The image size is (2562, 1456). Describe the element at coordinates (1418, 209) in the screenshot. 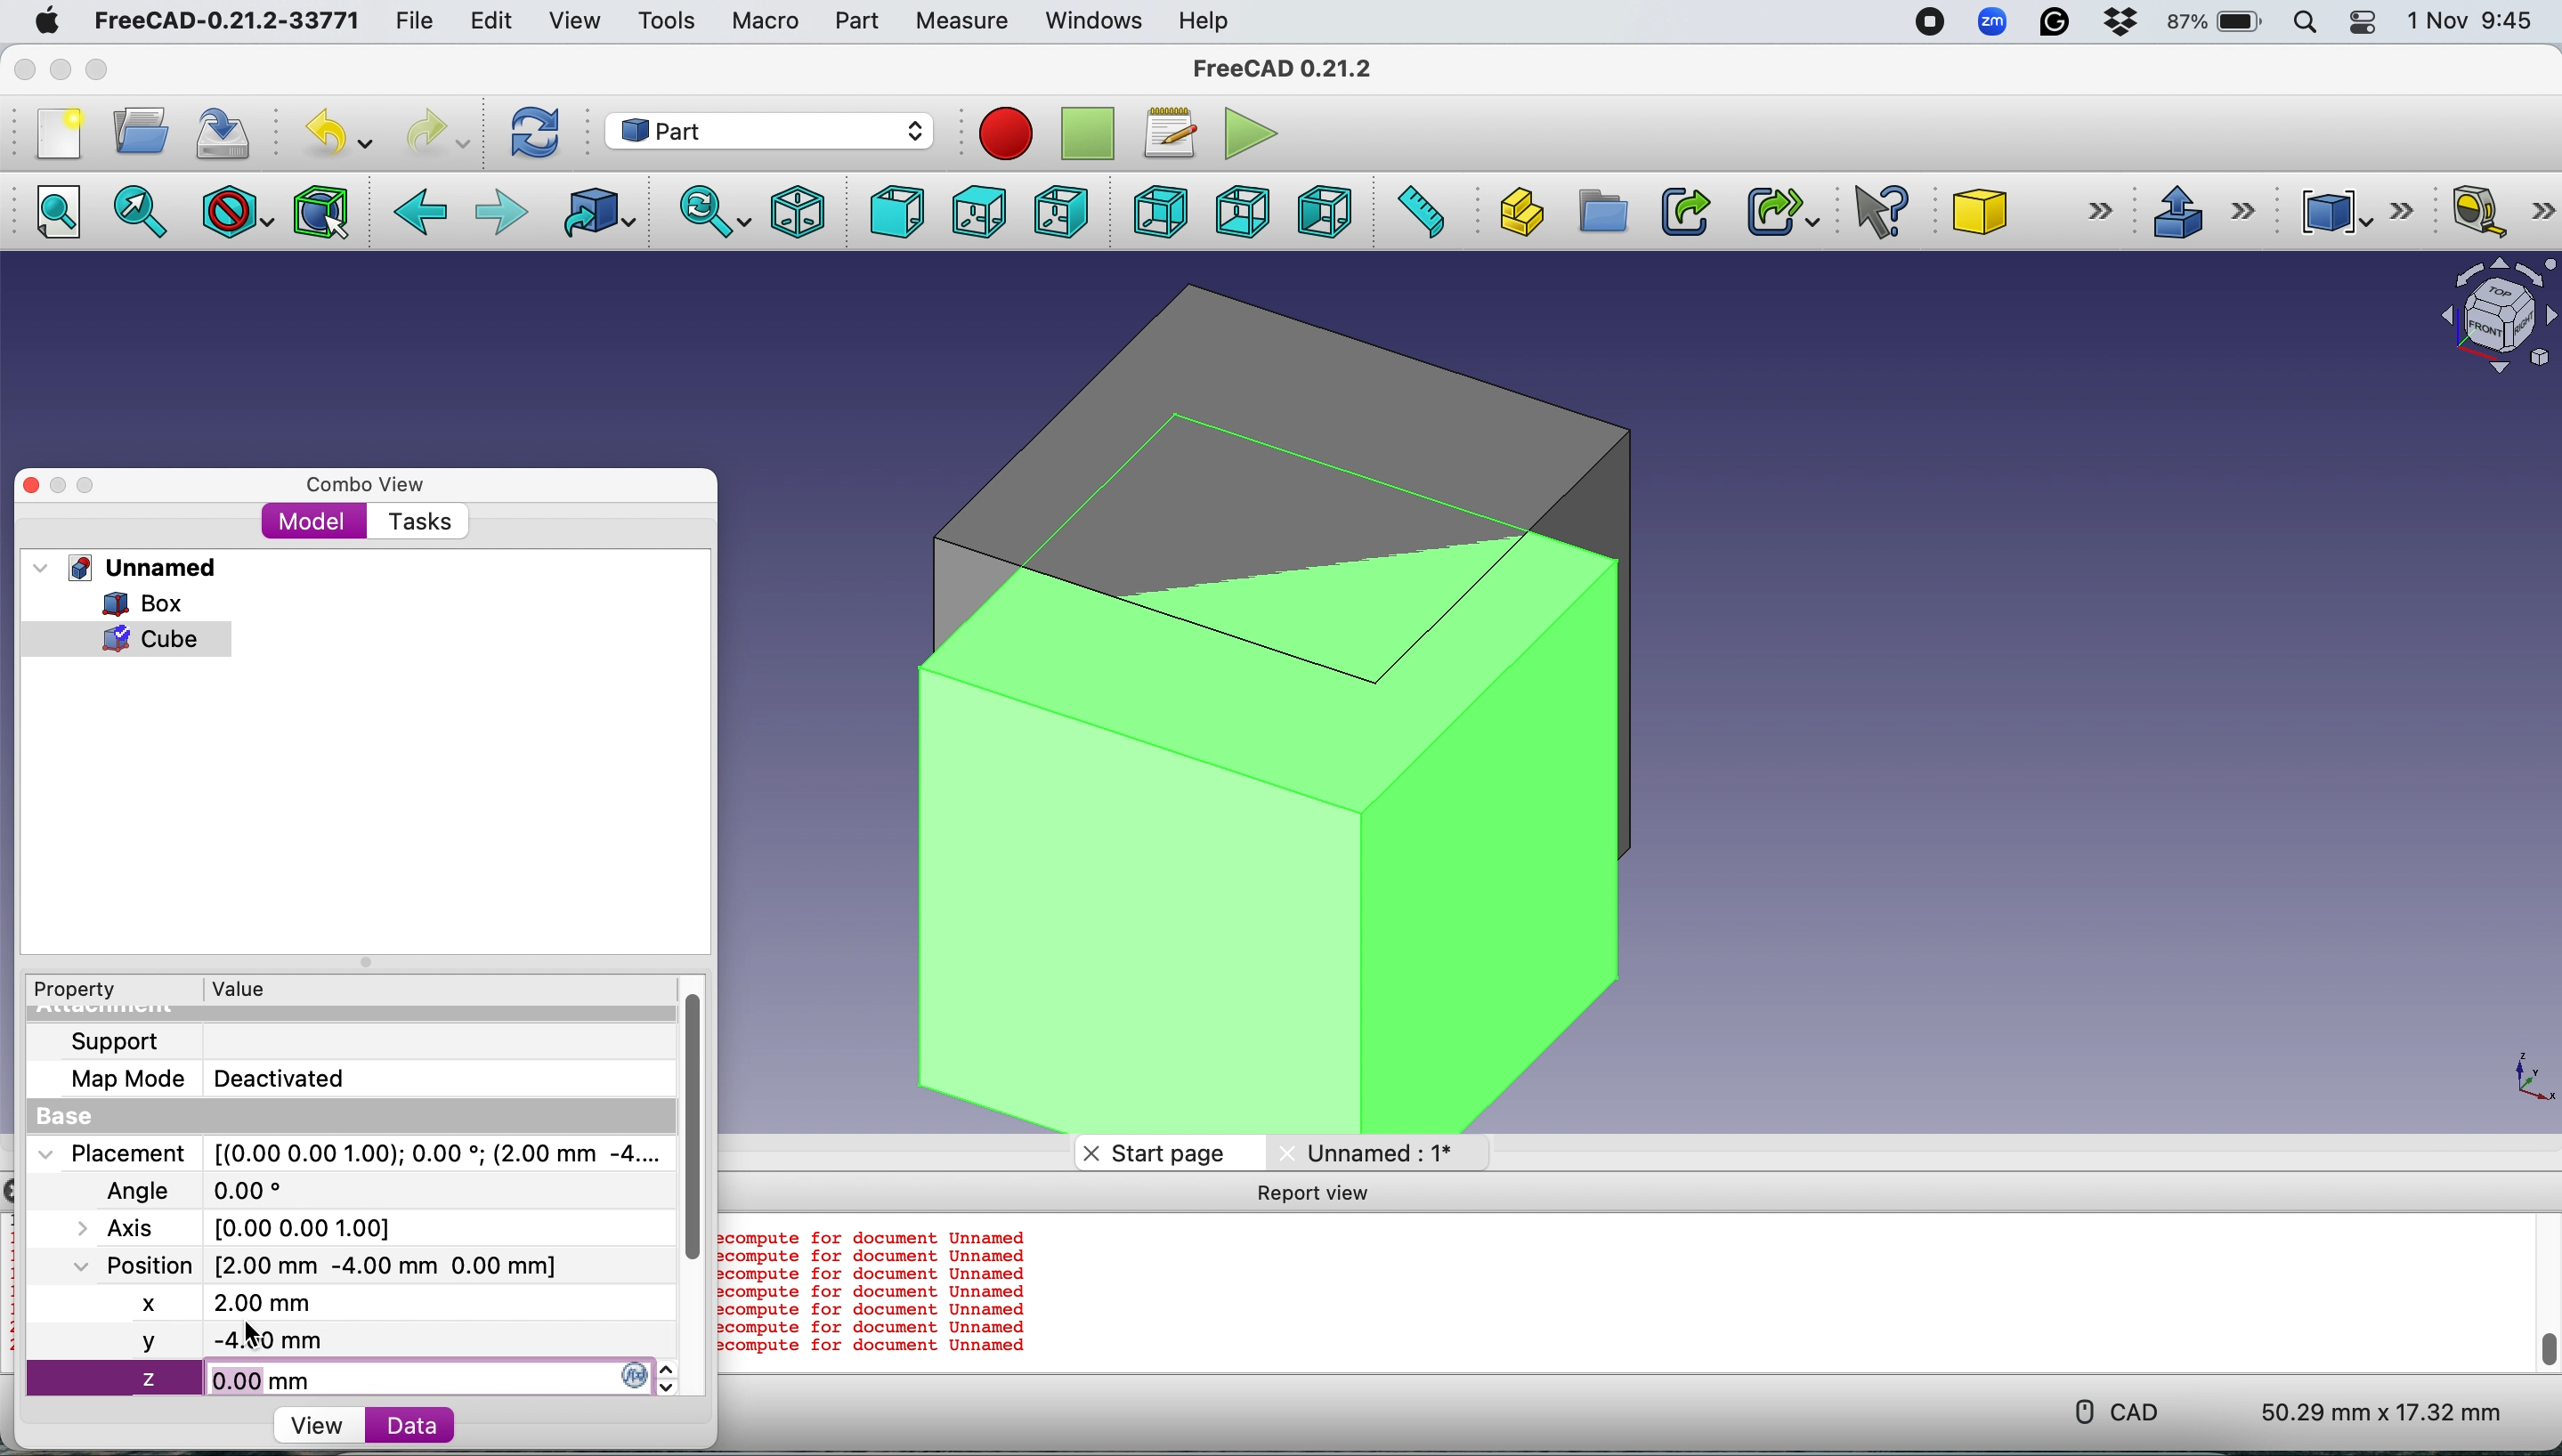

I see `Measure distance` at that location.